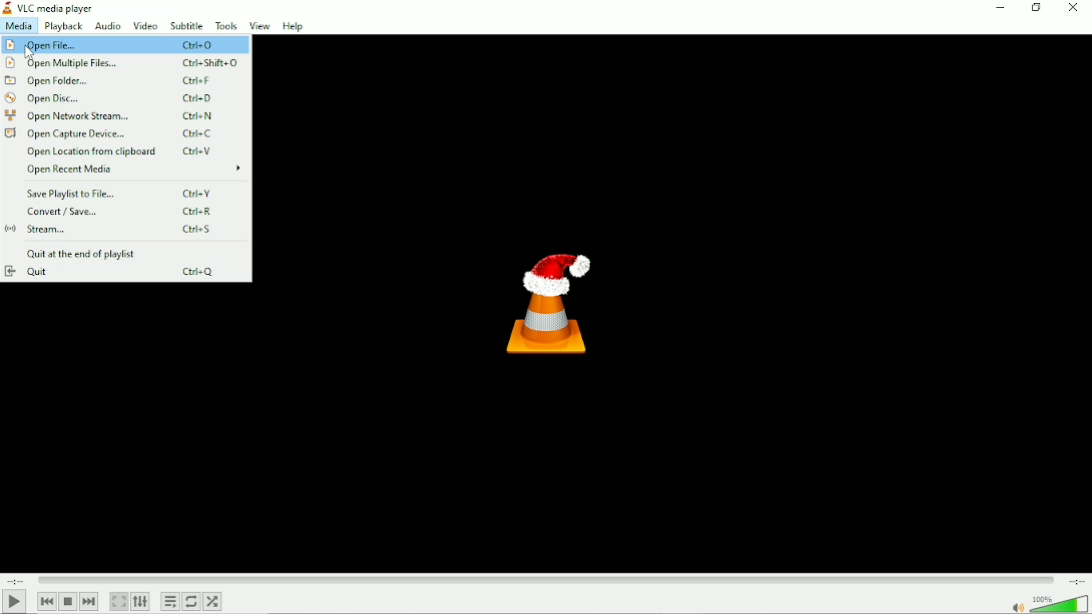  What do you see at coordinates (294, 26) in the screenshot?
I see `Help` at bounding box center [294, 26].